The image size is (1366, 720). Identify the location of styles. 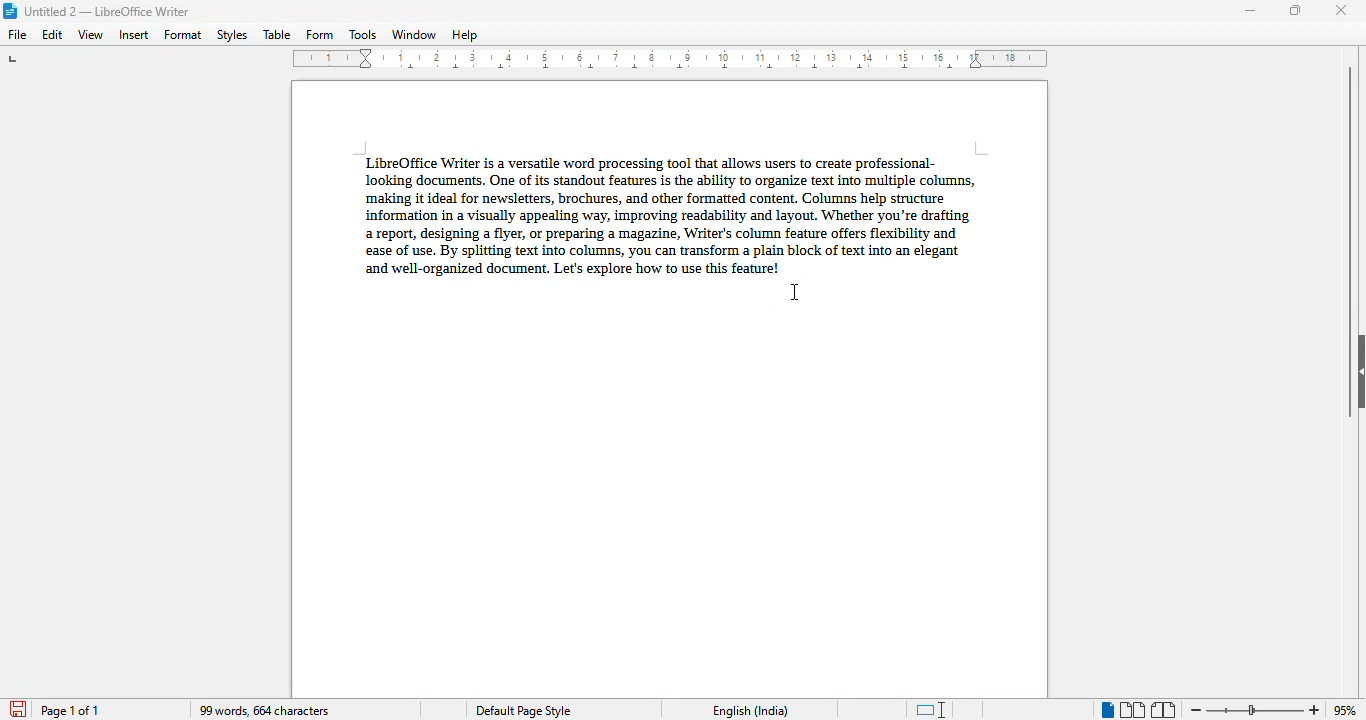
(233, 35).